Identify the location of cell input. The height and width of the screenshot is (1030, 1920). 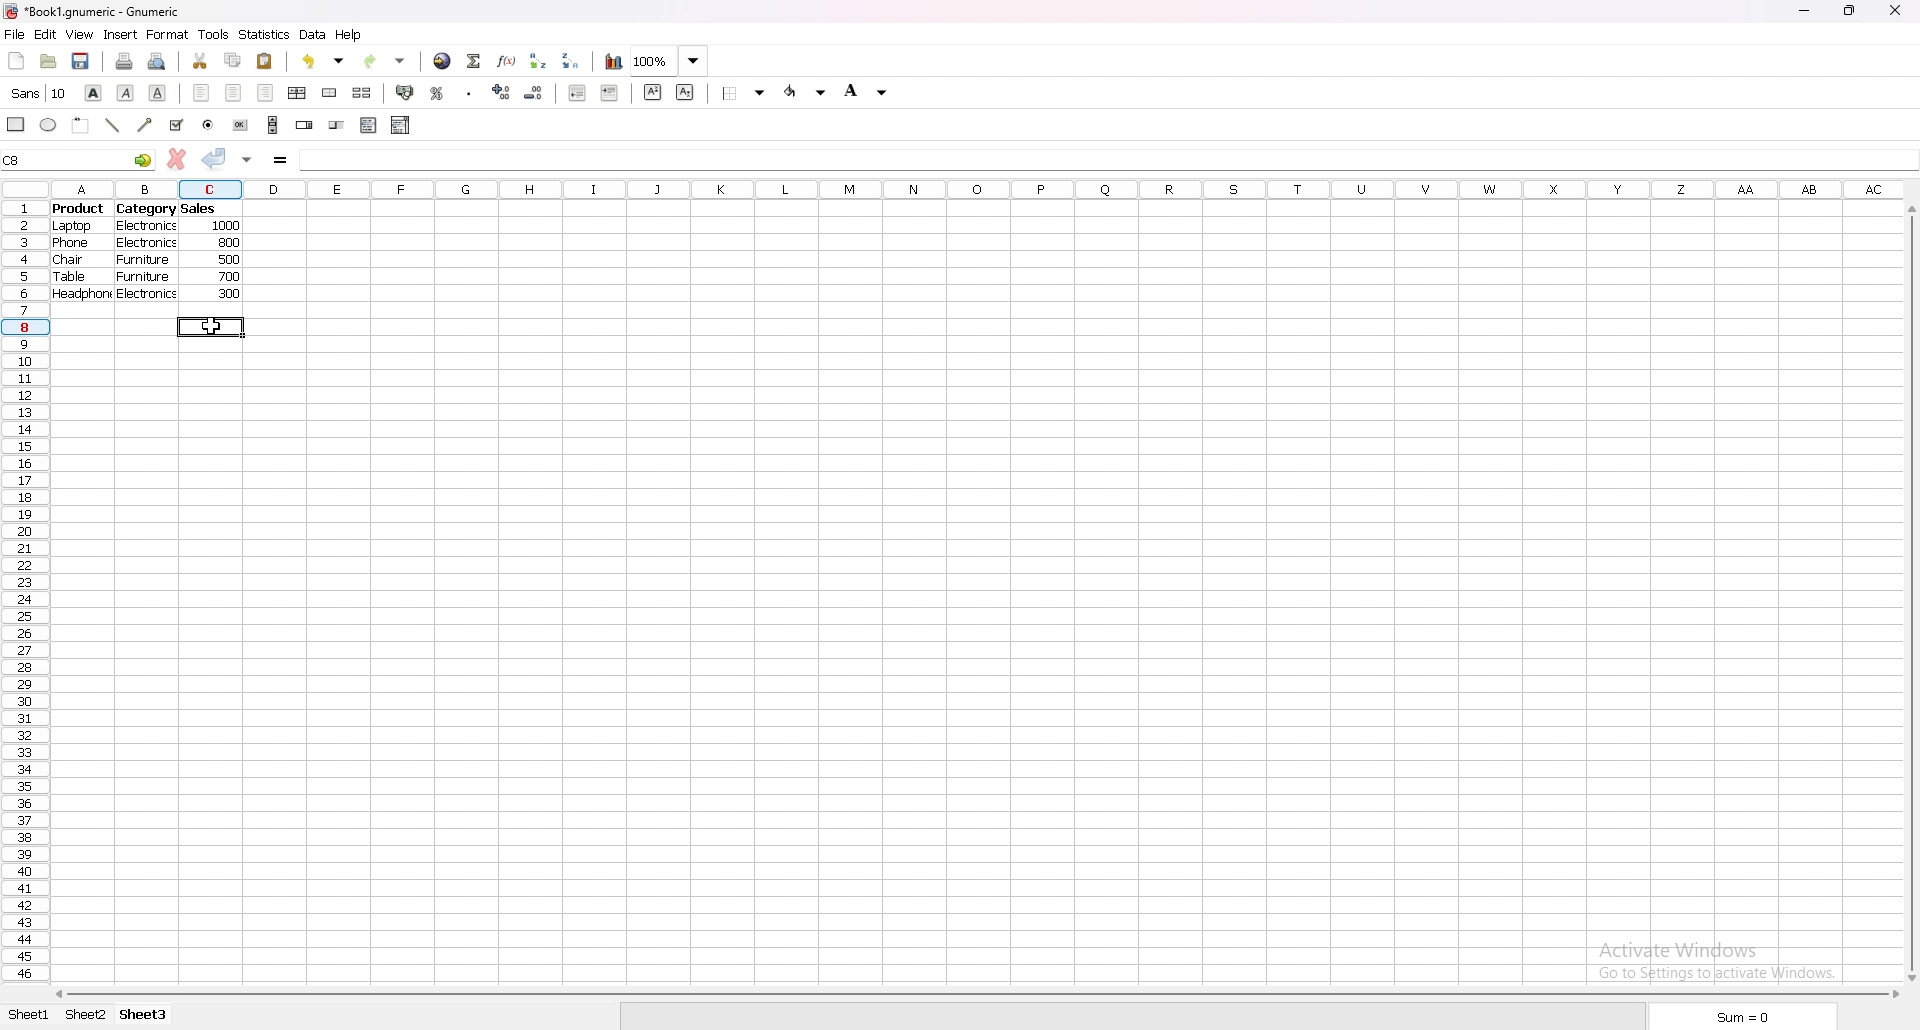
(1101, 159).